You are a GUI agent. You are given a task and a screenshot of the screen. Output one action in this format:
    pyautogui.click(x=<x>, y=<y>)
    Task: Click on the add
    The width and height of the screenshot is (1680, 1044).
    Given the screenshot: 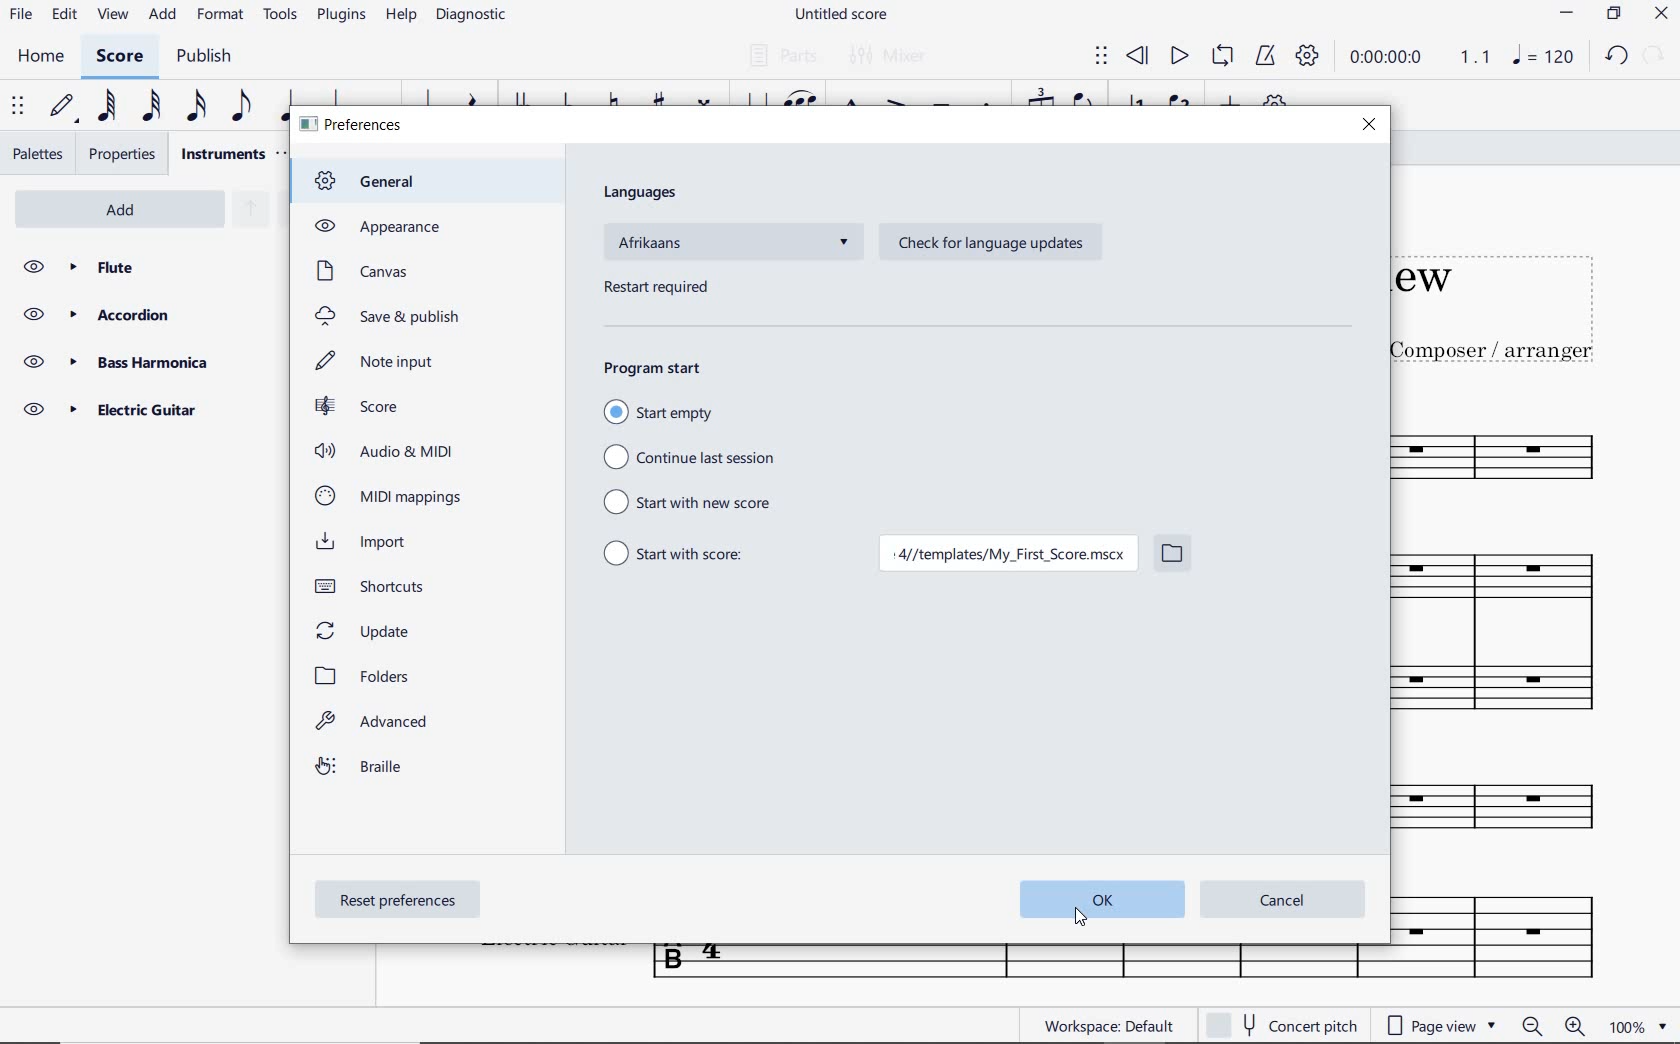 What is the action you would take?
    pyautogui.click(x=160, y=16)
    